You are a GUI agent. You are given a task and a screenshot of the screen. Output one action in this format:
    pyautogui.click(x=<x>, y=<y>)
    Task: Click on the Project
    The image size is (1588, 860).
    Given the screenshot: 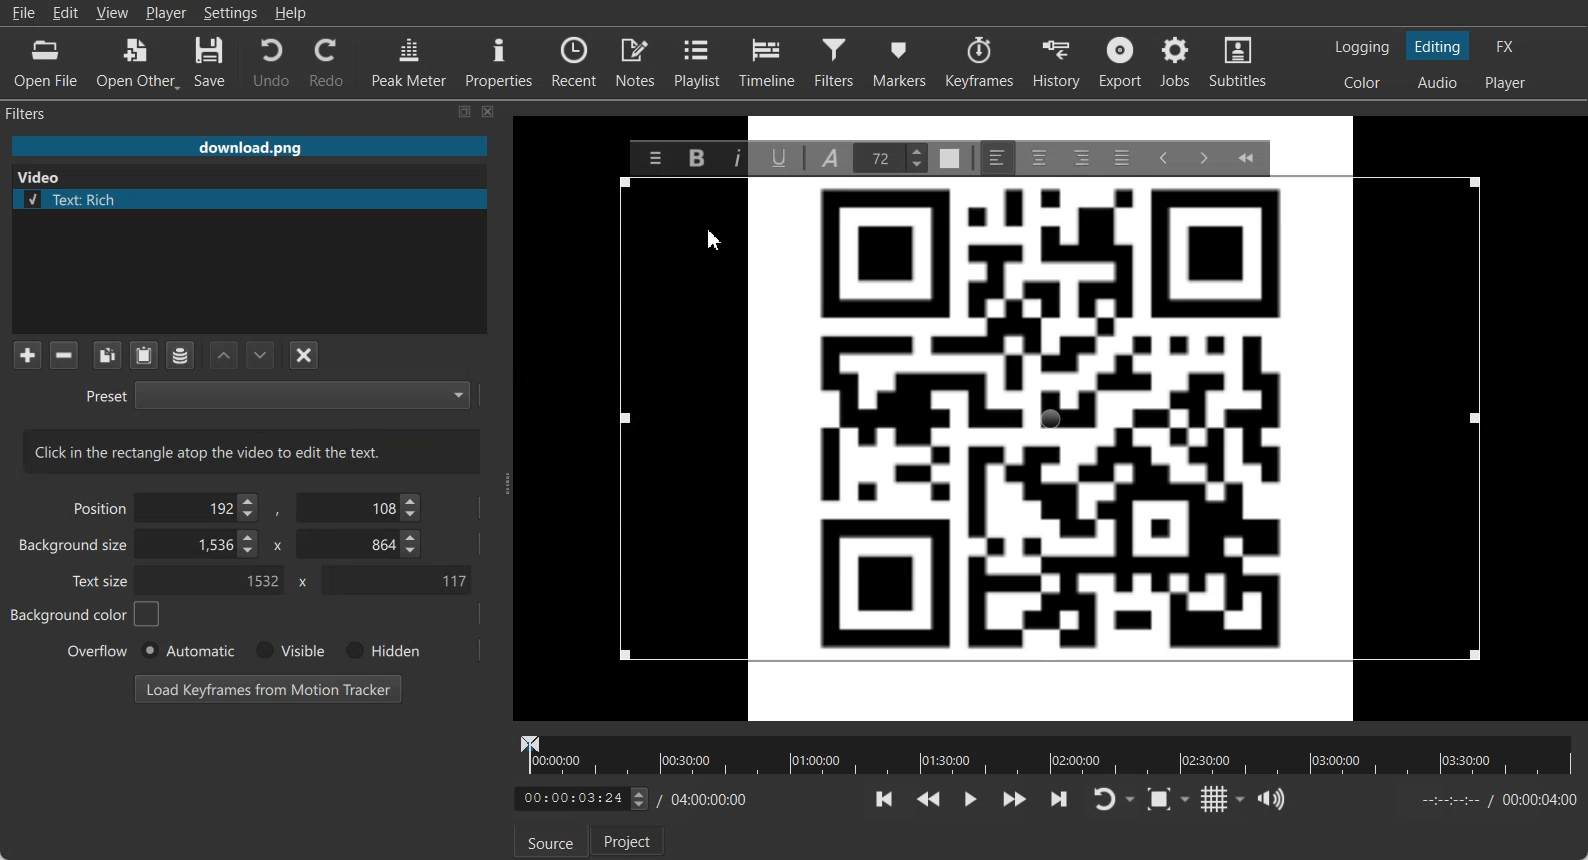 What is the action you would take?
    pyautogui.click(x=629, y=840)
    